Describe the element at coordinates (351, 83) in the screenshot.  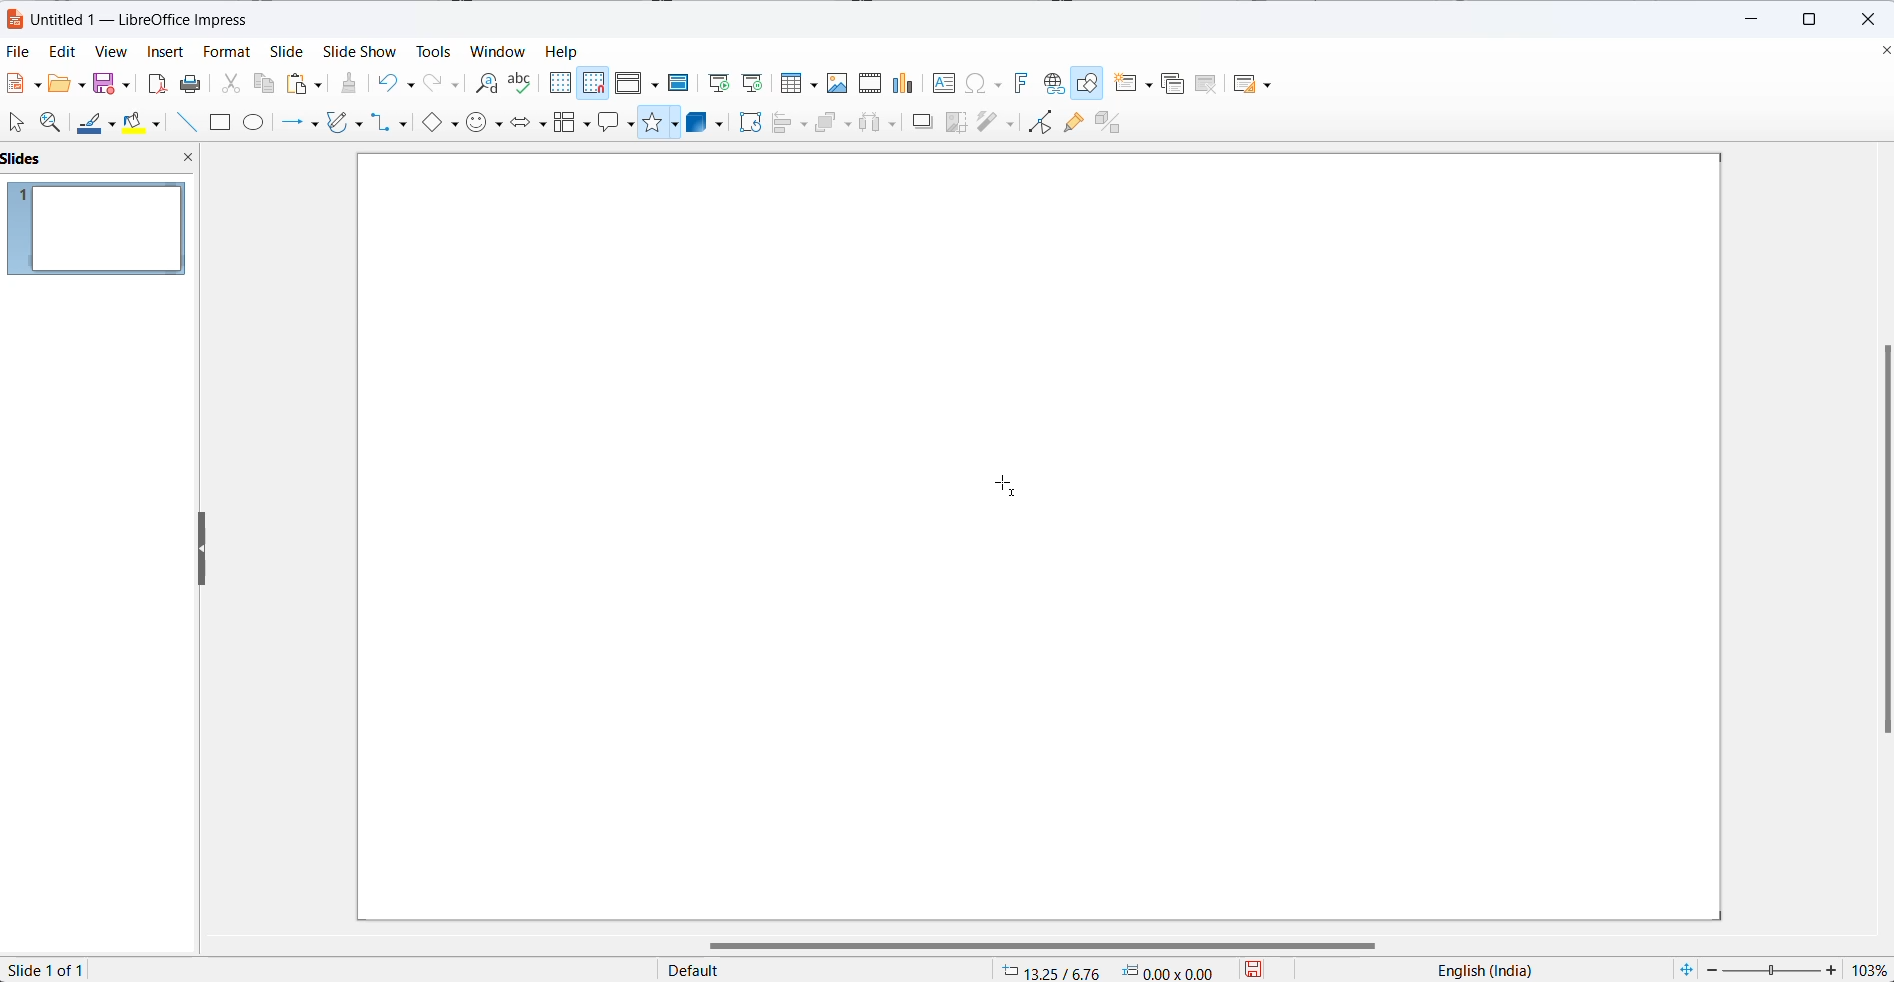
I see `clone formatting` at that location.